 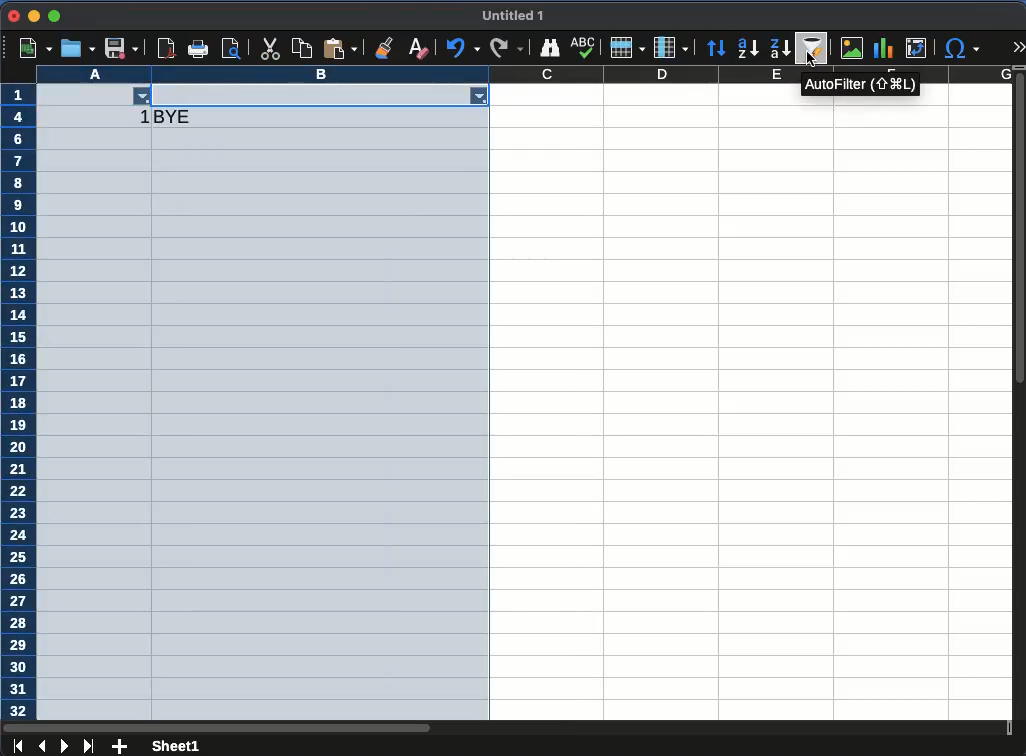 What do you see at coordinates (670, 48) in the screenshot?
I see `column` at bounding box center [670, 48].